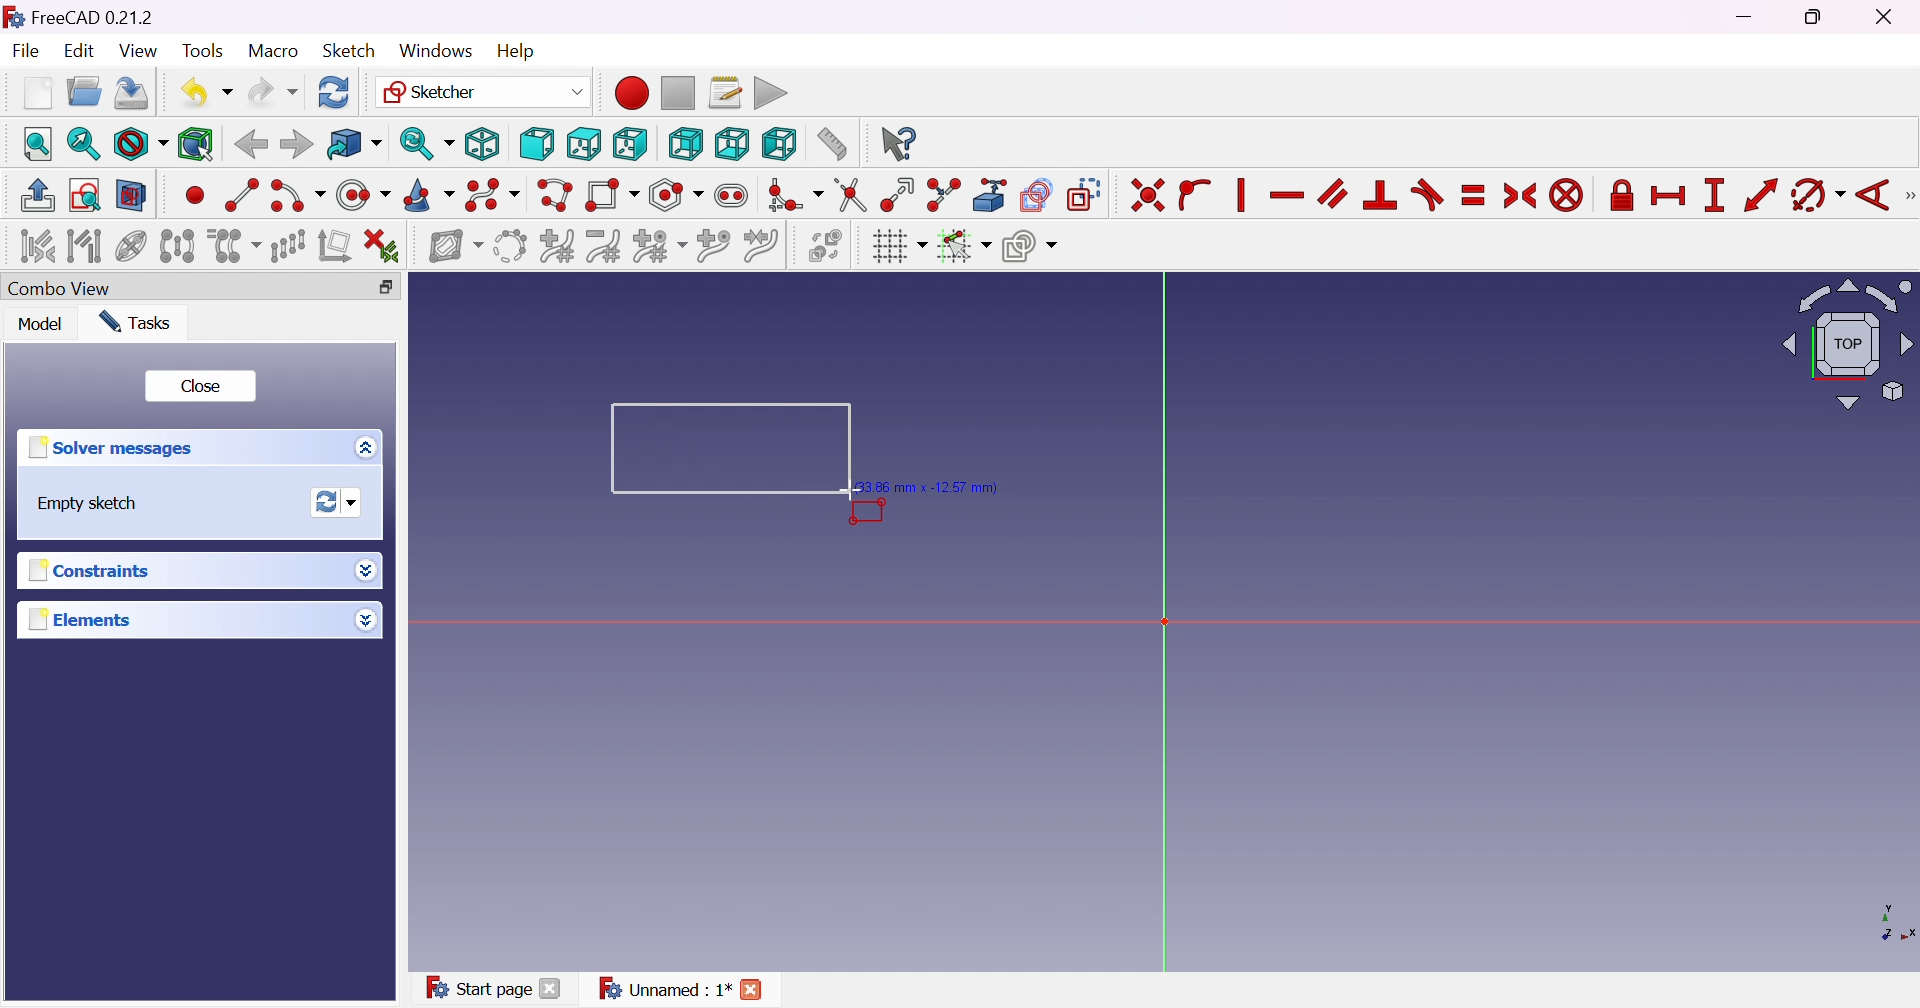 Image resolution: width=1920 pixels, height=1008 pixels. I want to click on Forward, so click(297, 144).